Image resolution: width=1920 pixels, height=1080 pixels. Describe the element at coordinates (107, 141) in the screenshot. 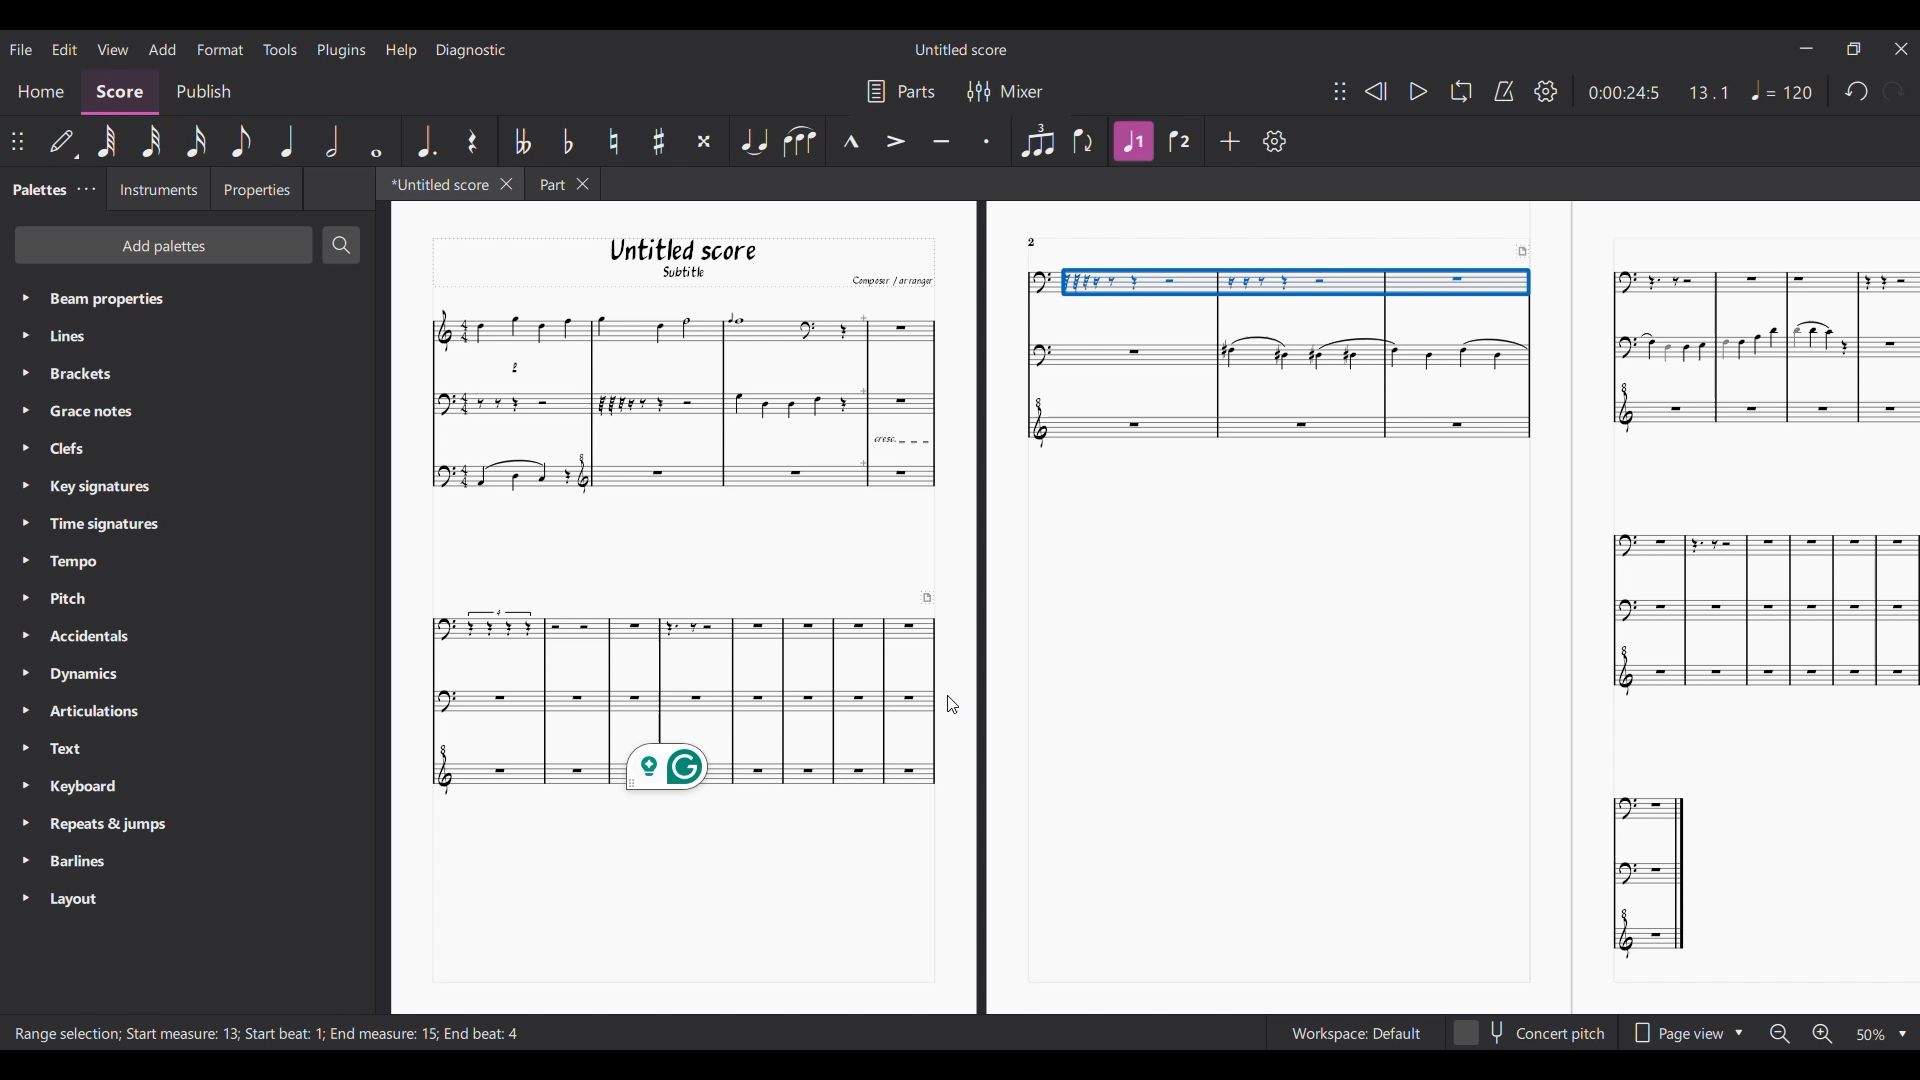

I see `64th note` at that location.